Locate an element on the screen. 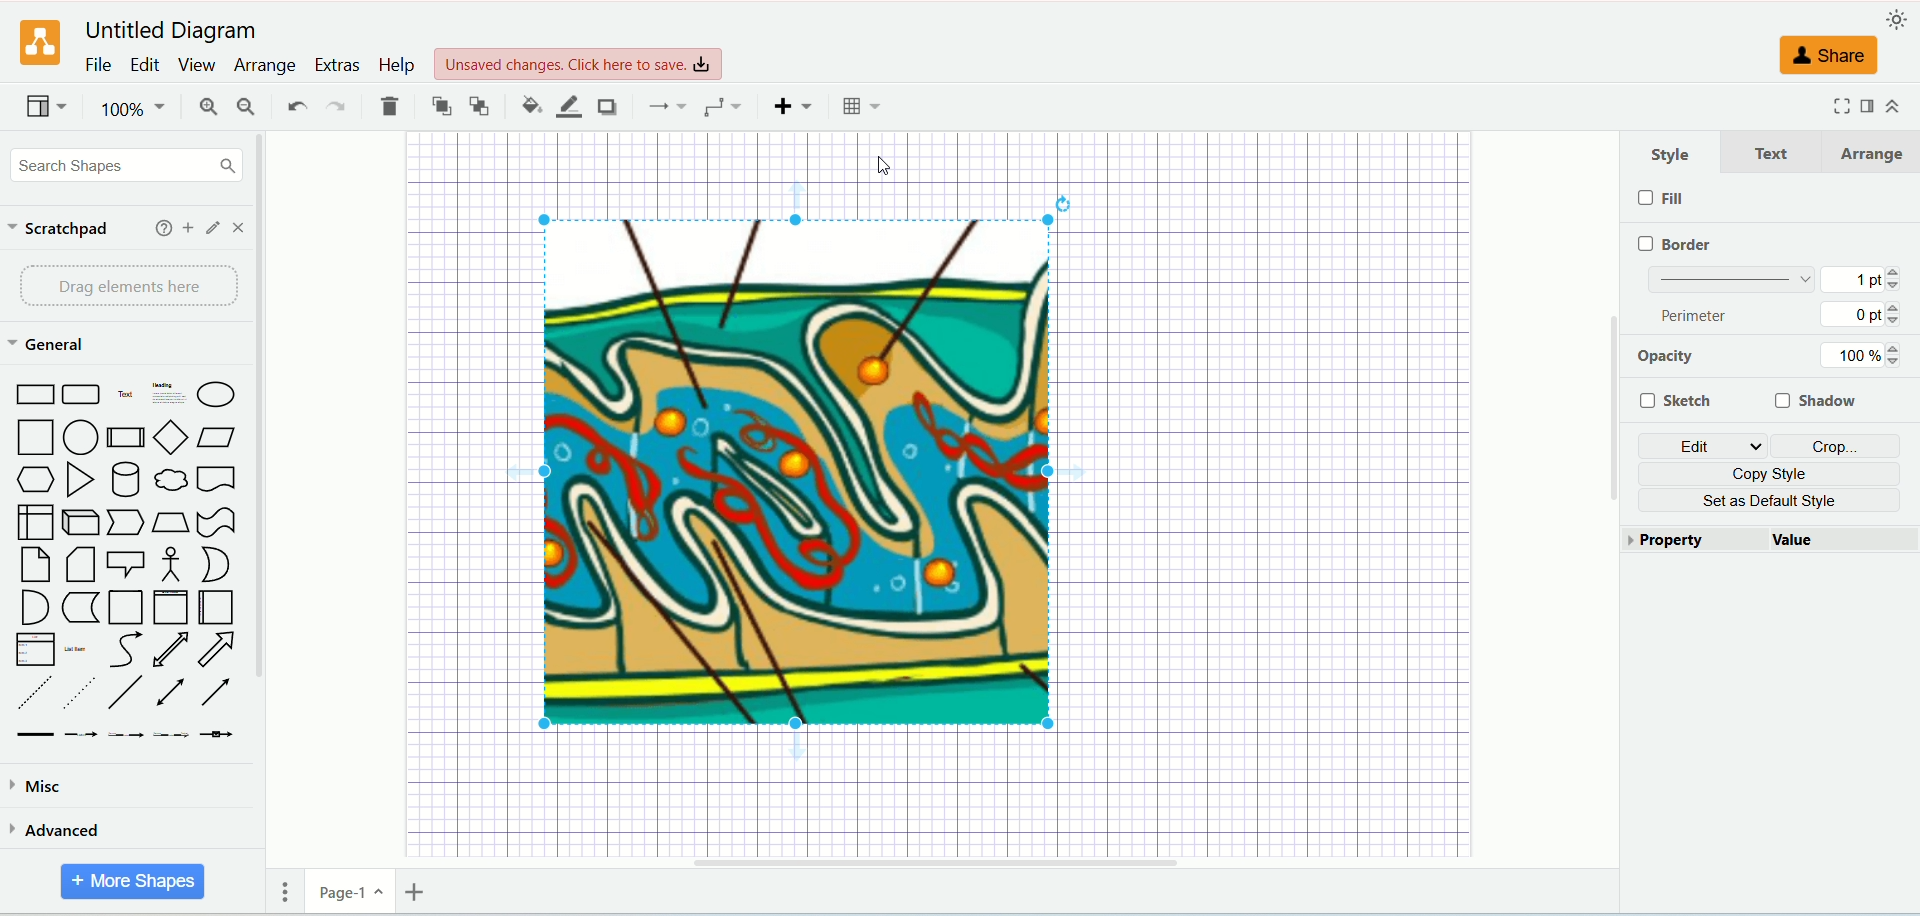  100% is located at coordinates (1861, 358).